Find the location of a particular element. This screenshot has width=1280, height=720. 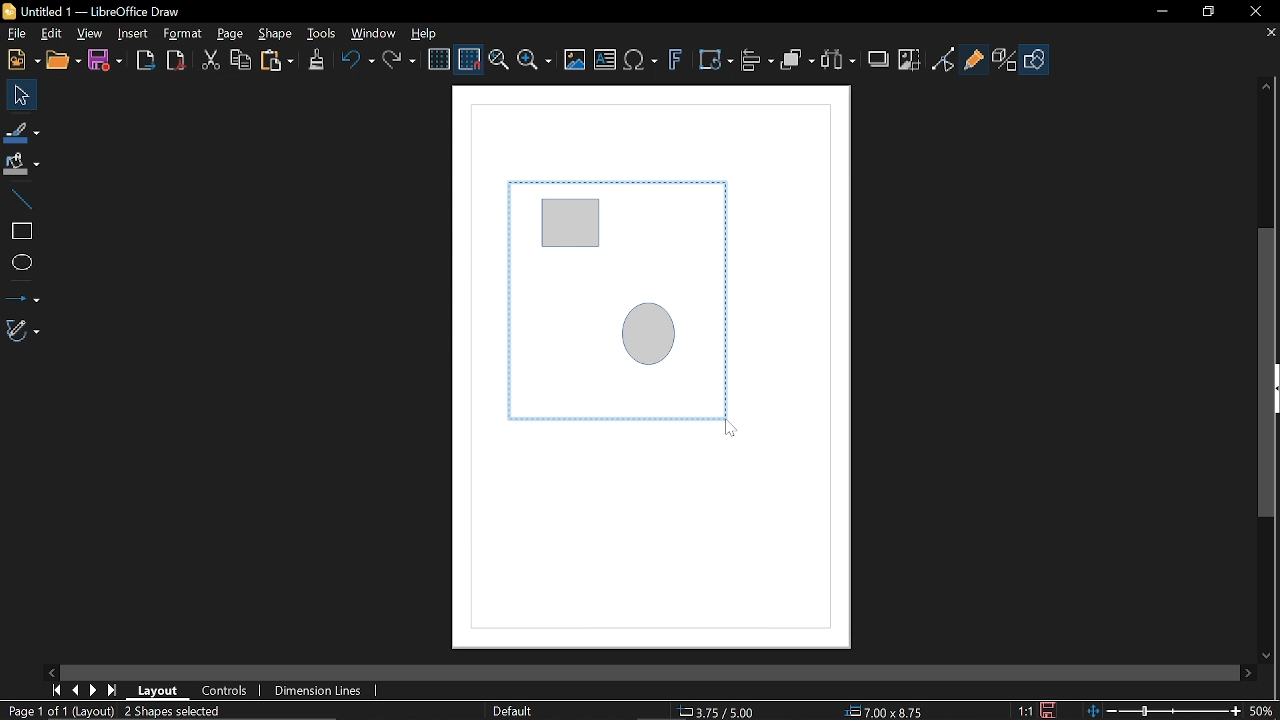

Location is located at coordinates (719, 712).